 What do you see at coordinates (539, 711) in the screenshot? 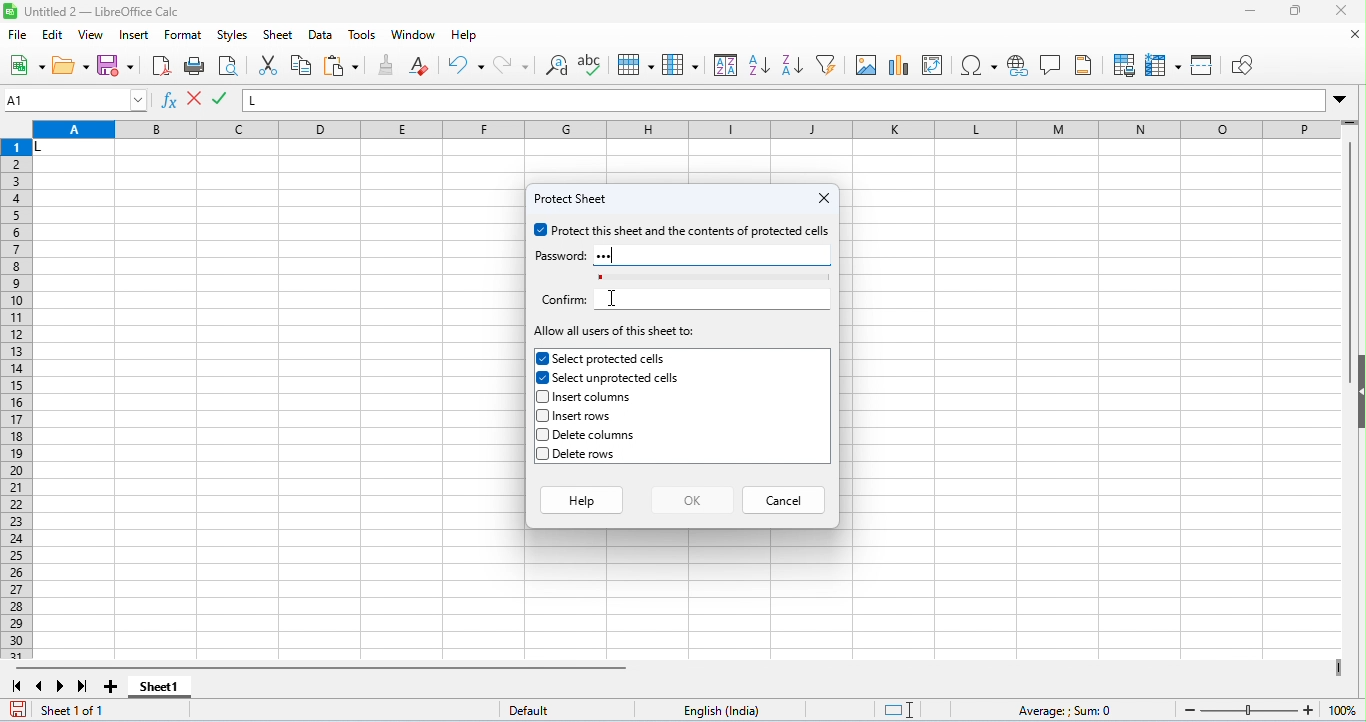
I see `default` at bounding box center [539, 711].